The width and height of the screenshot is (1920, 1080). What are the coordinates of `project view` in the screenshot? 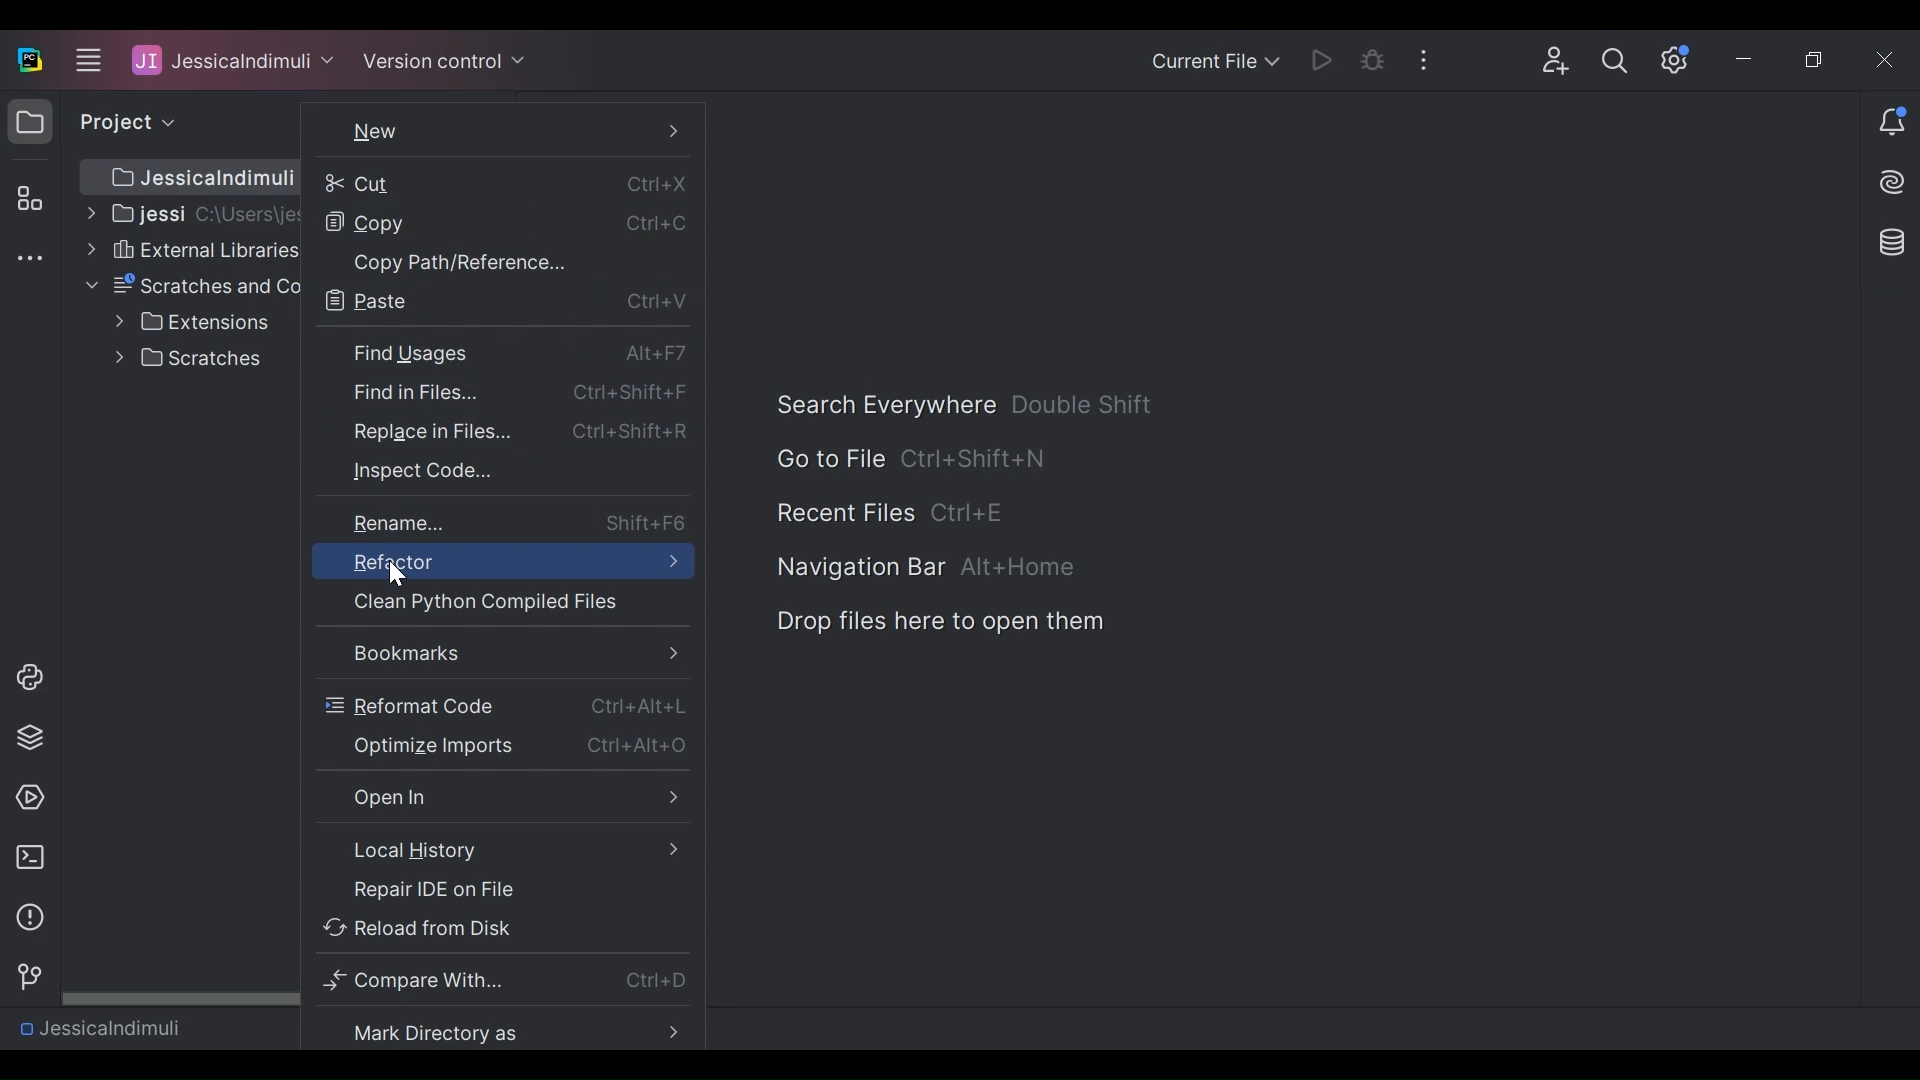 It's located at (122, 122).